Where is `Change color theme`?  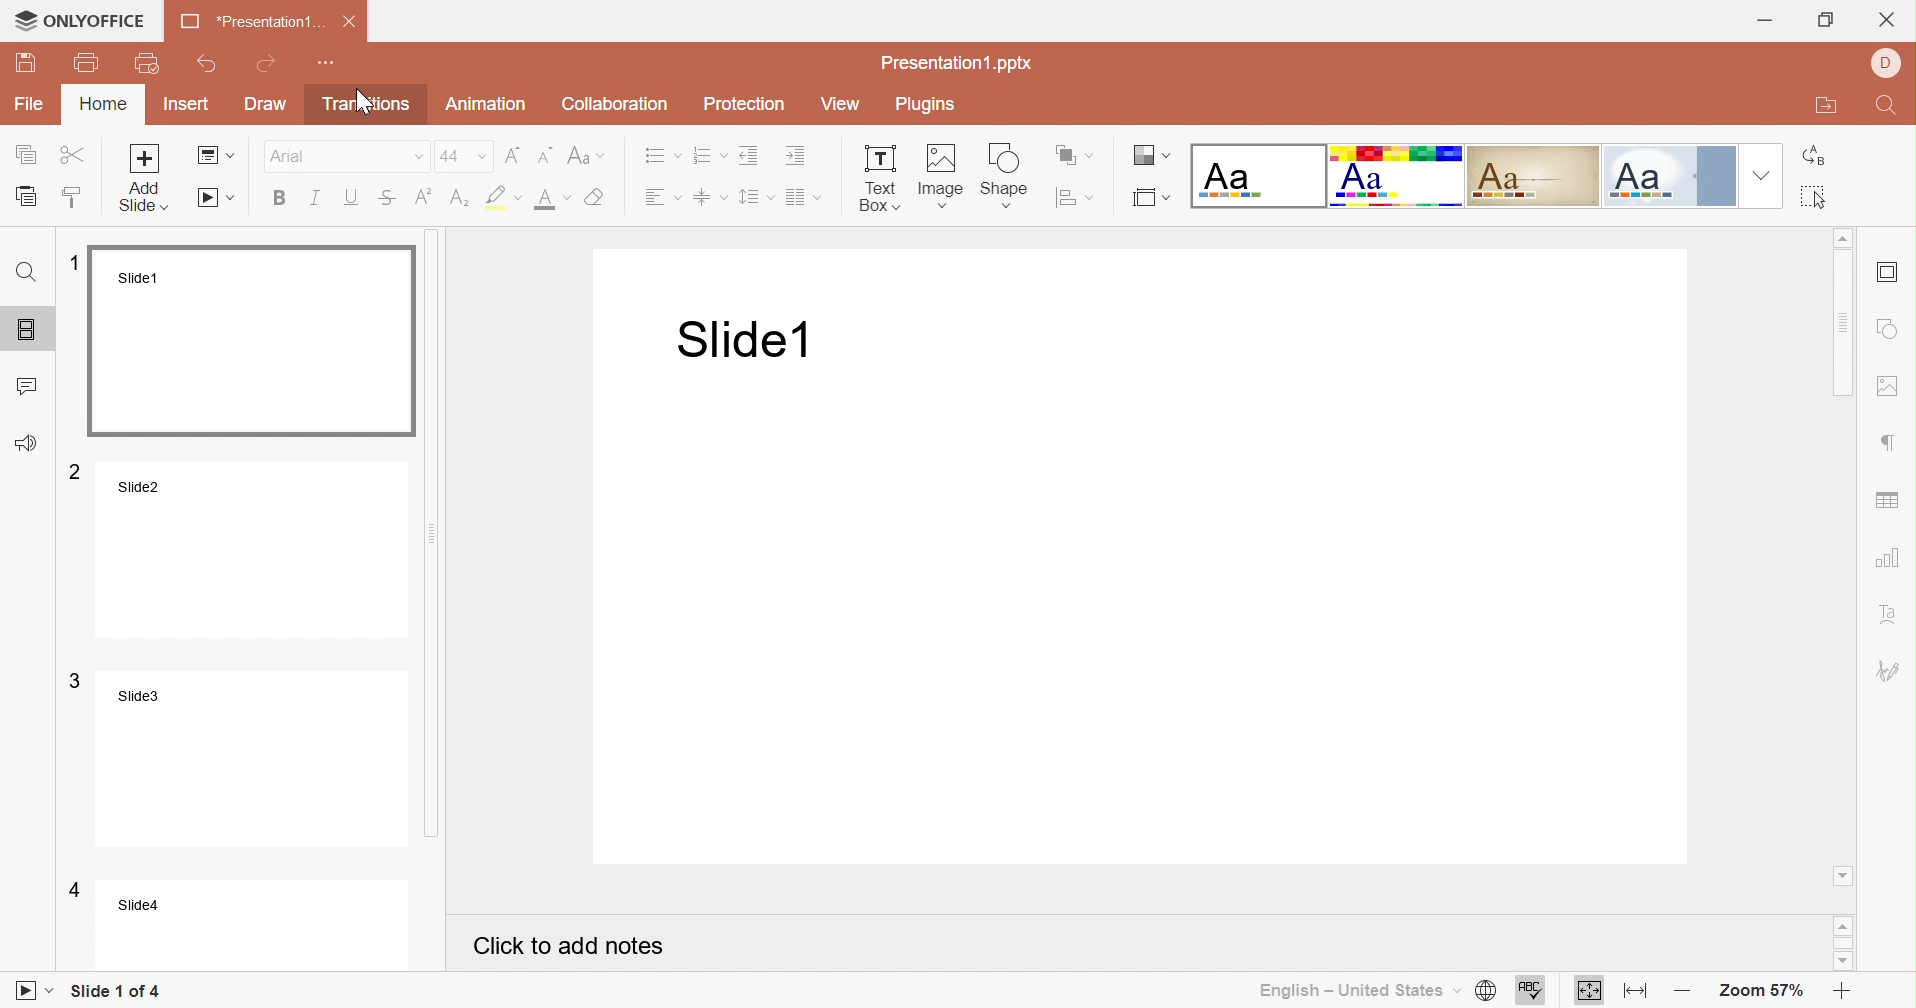 Change color theme is located at coordinates (1155, 155).